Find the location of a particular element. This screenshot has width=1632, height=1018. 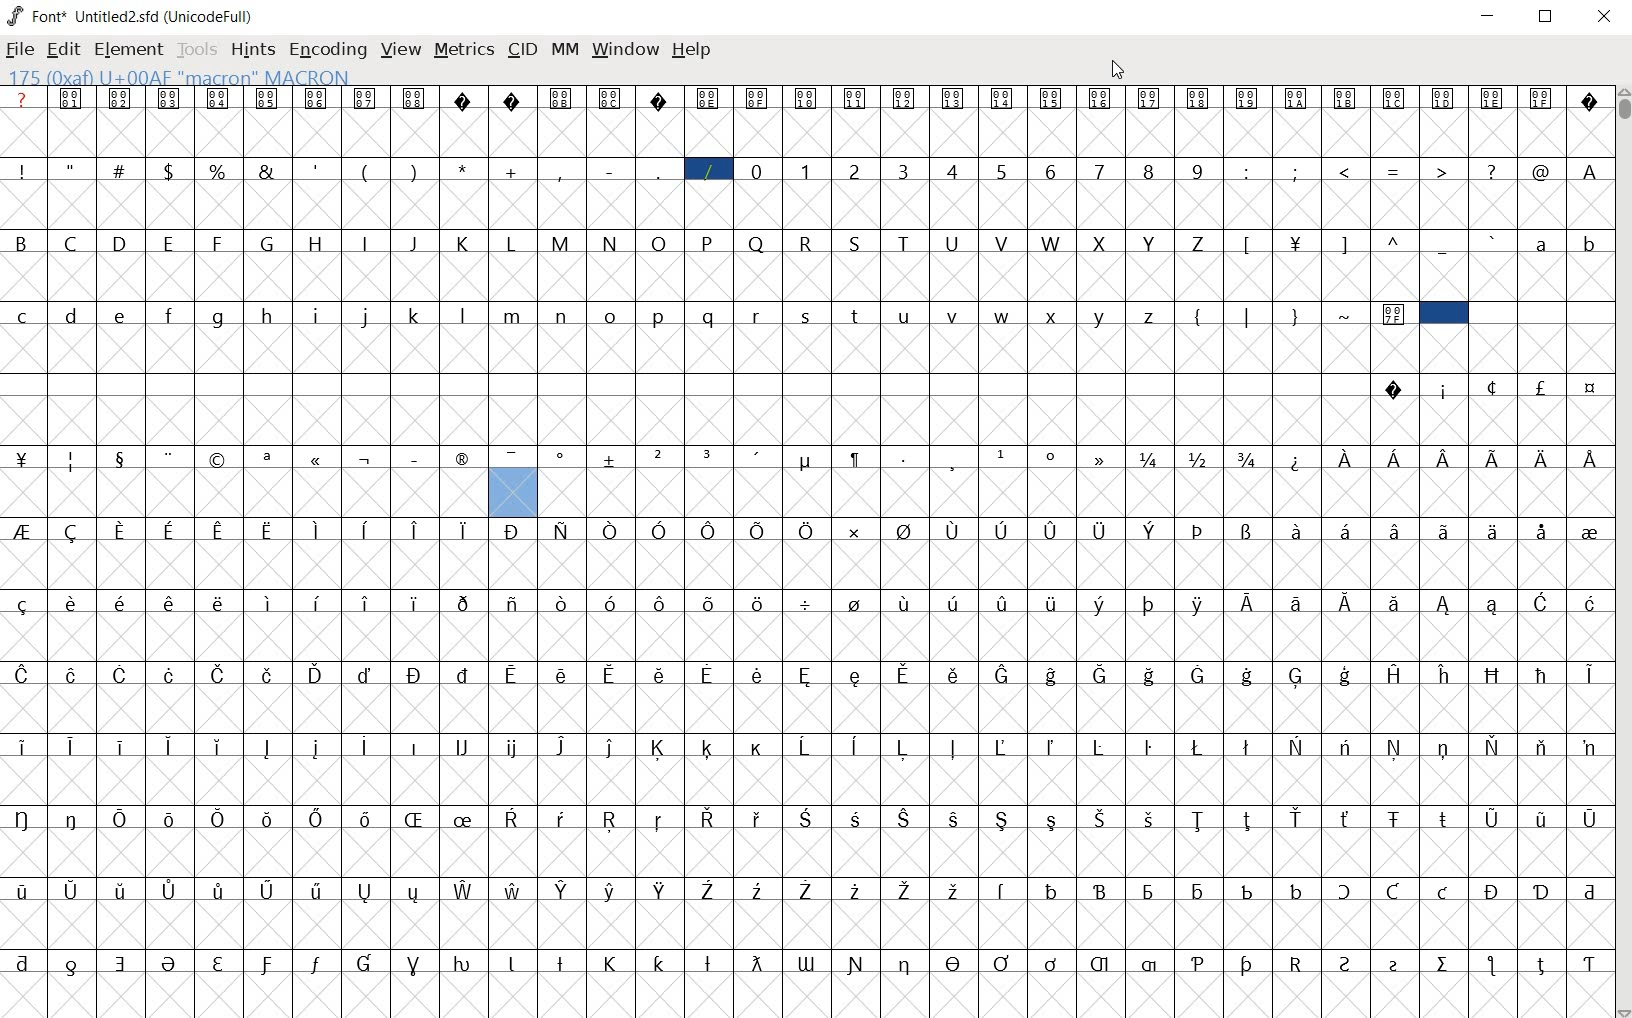

Symbol is located at coordinates (319, 603).